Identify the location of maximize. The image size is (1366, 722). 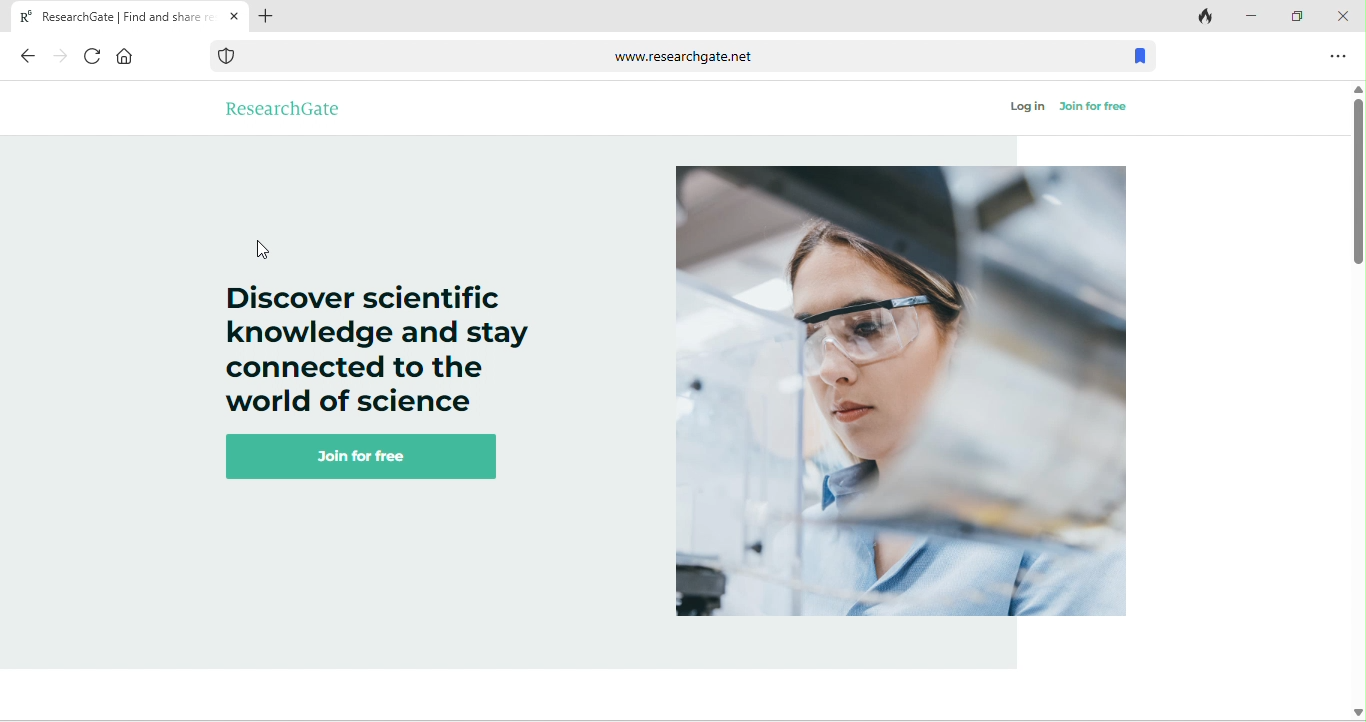
(1291, 13).